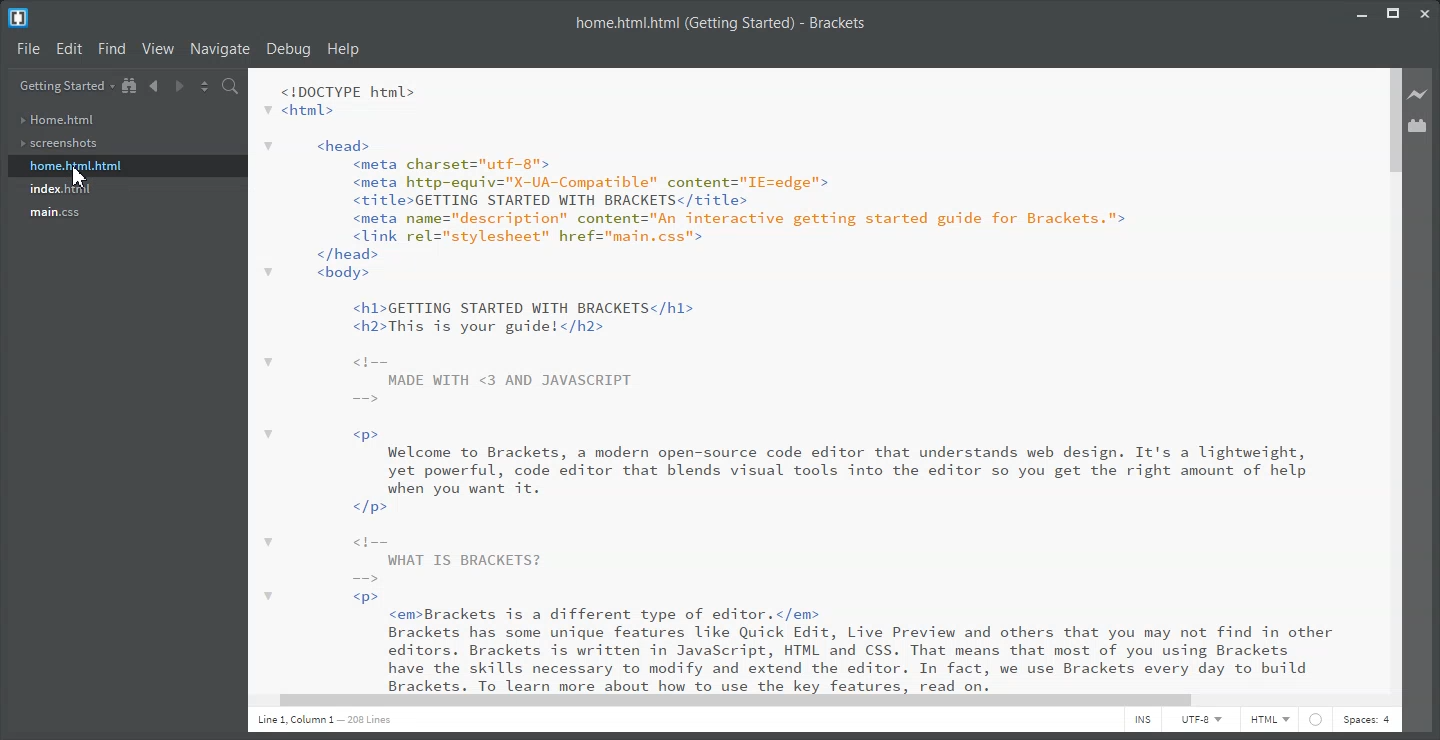 The height and width of the screenshot is (740, 1440). Describe the element at coordinates (66, 86) in the screenshot. I see `Getting Started` at that location.